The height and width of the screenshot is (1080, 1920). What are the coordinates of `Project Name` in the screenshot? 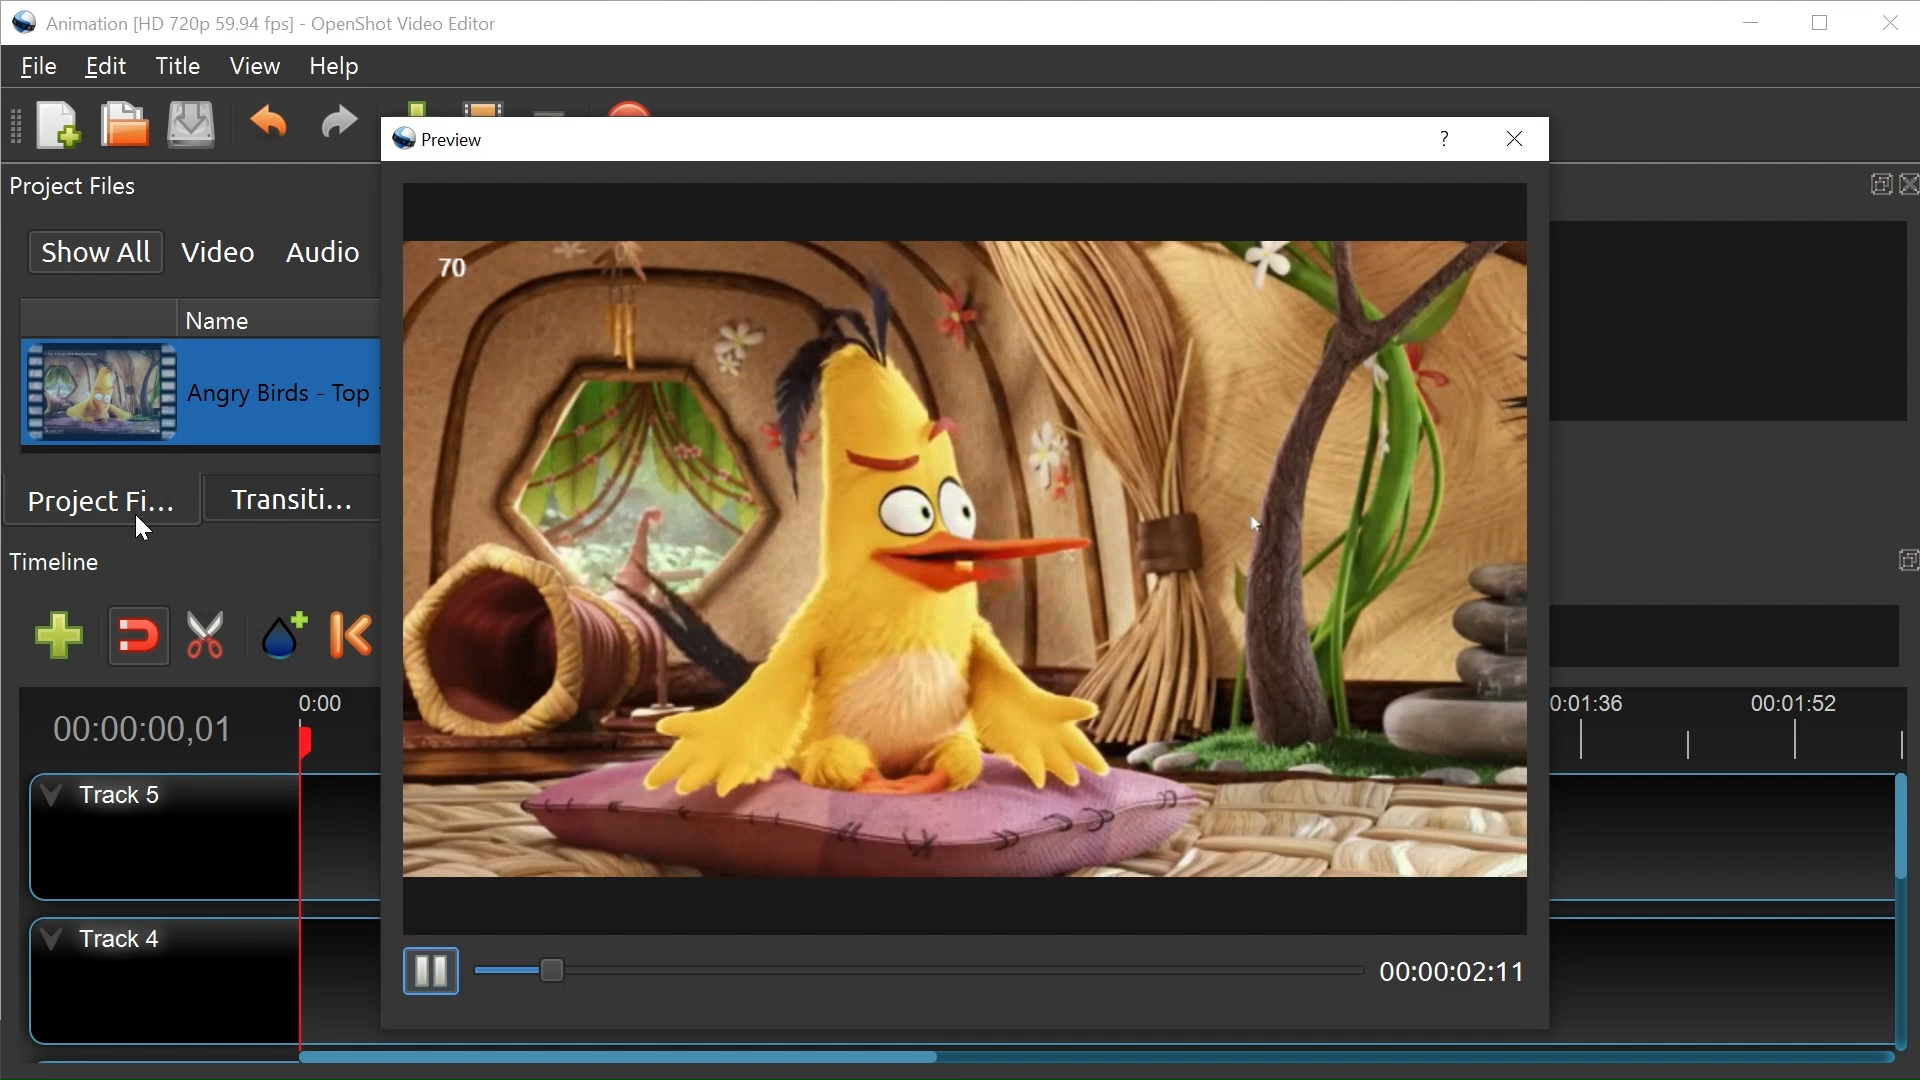 It's located at (170, 26).